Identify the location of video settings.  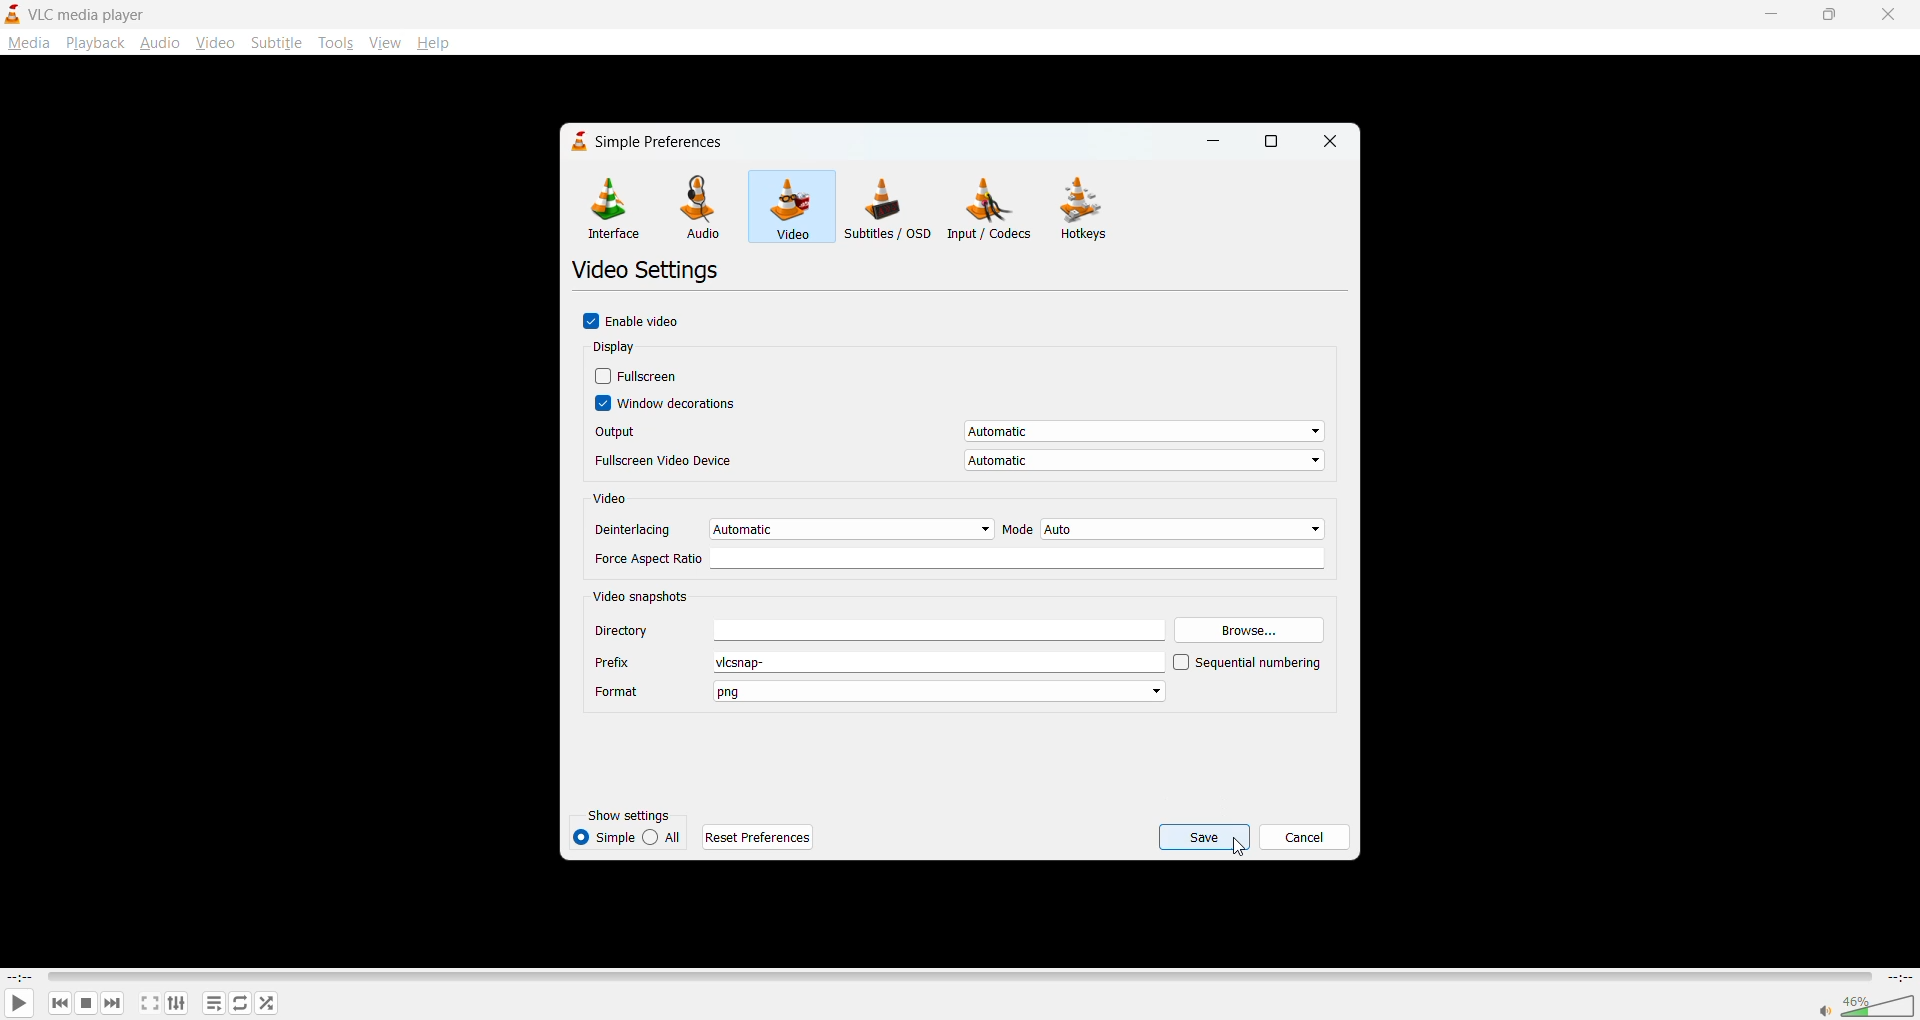
(650, 272).